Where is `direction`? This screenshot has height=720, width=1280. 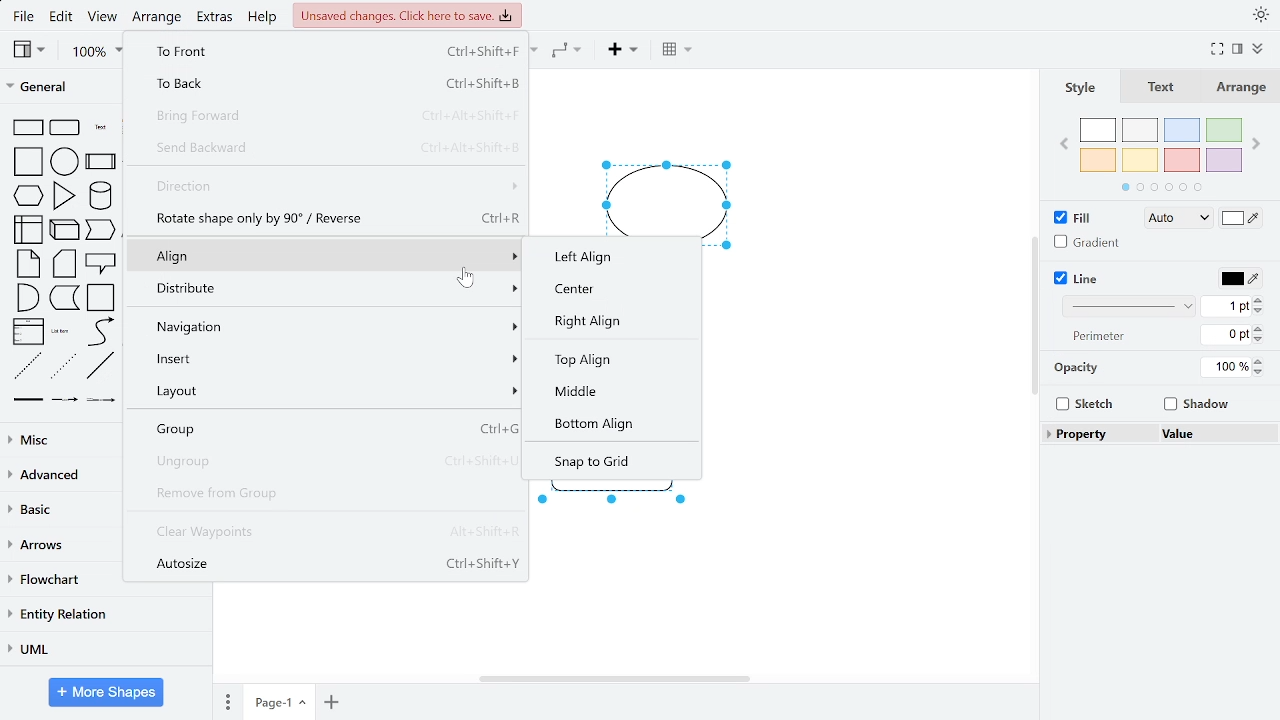 direction is located at coordinates (332, 187).